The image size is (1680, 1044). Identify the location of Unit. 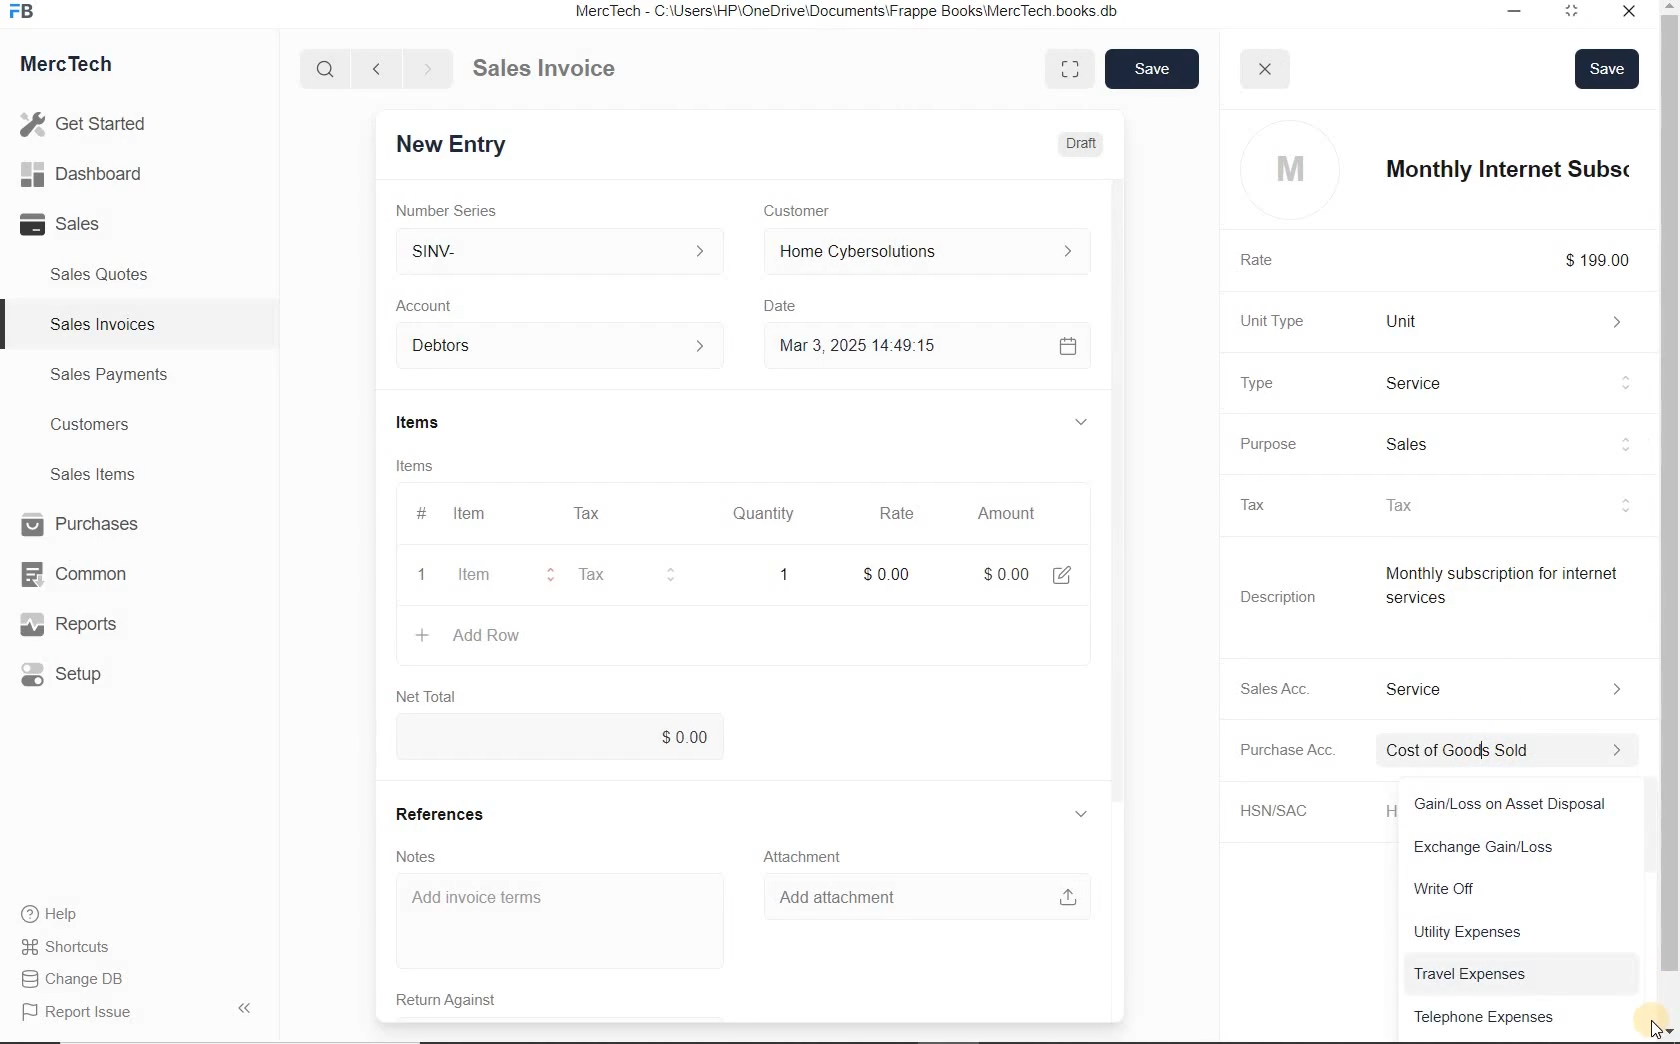
(1515, 321).